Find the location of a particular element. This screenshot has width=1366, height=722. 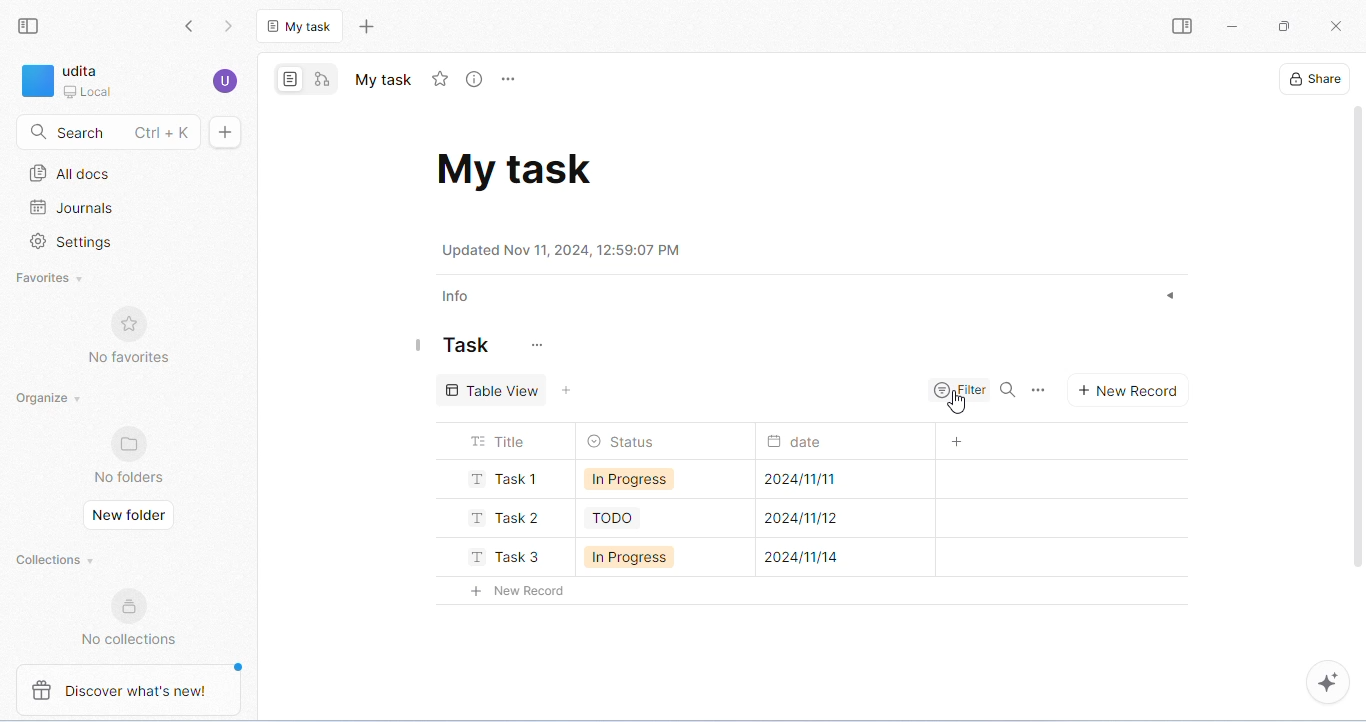

no collections is located at coordinates (129, 639).